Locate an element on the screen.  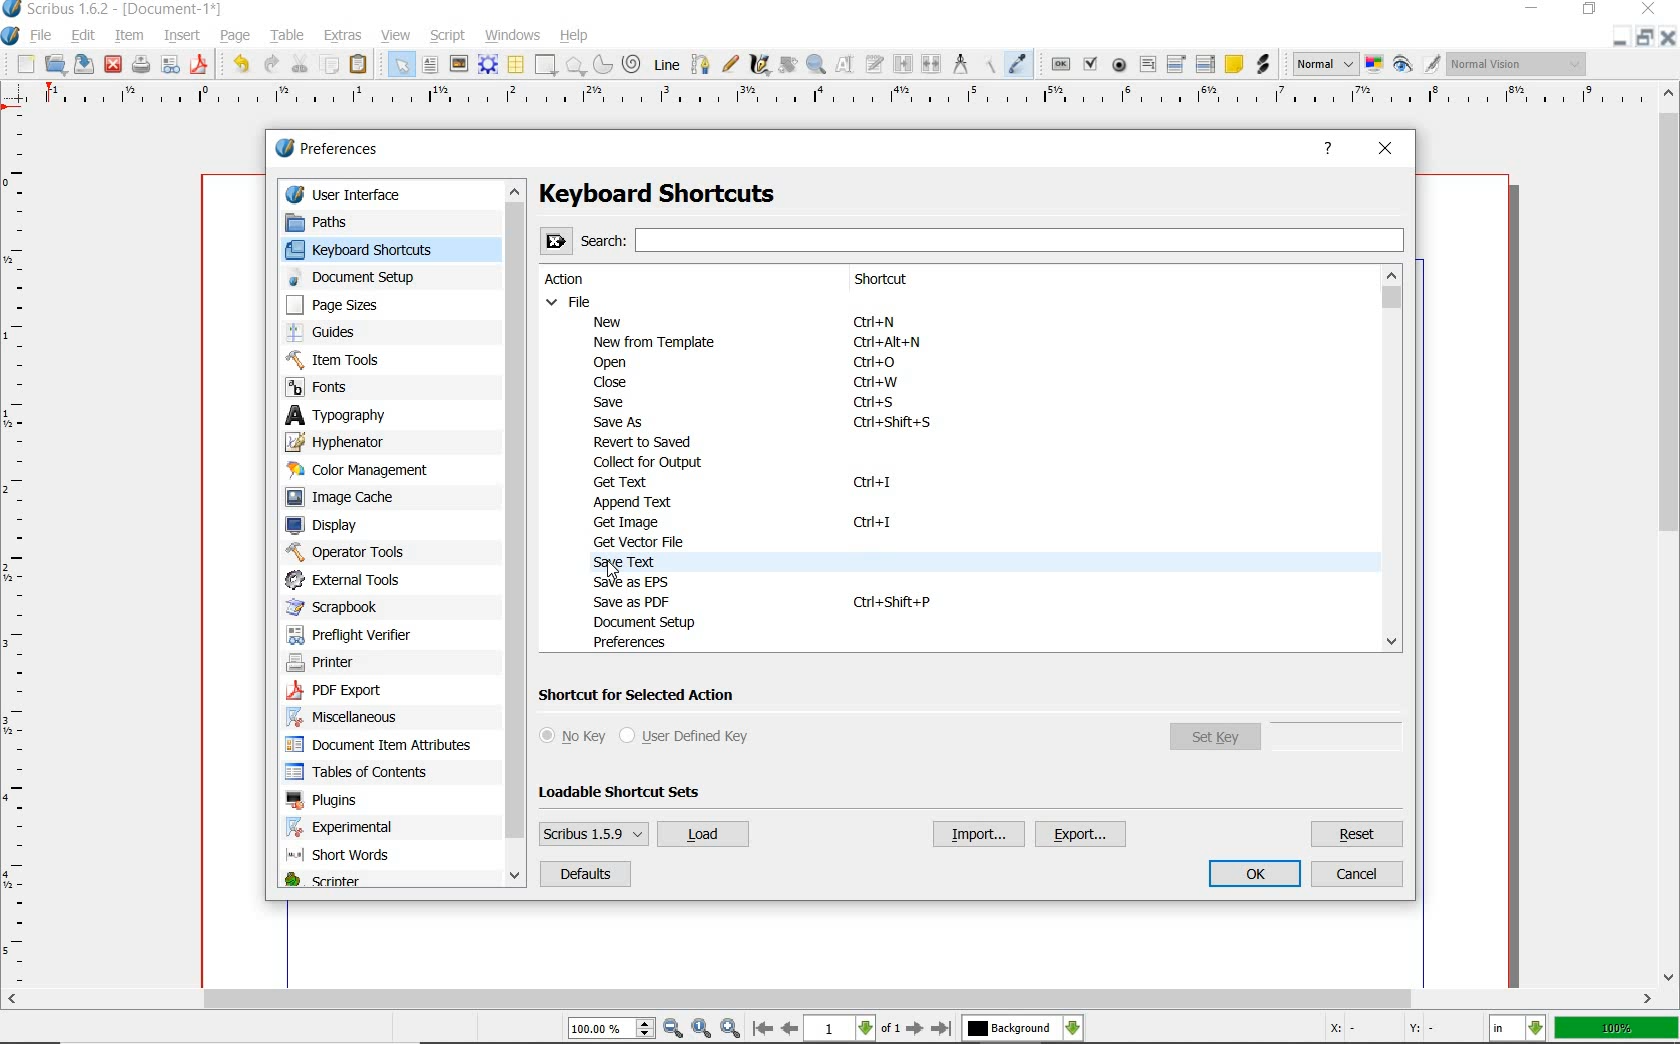
polygon is located at coordinates (575, 66).